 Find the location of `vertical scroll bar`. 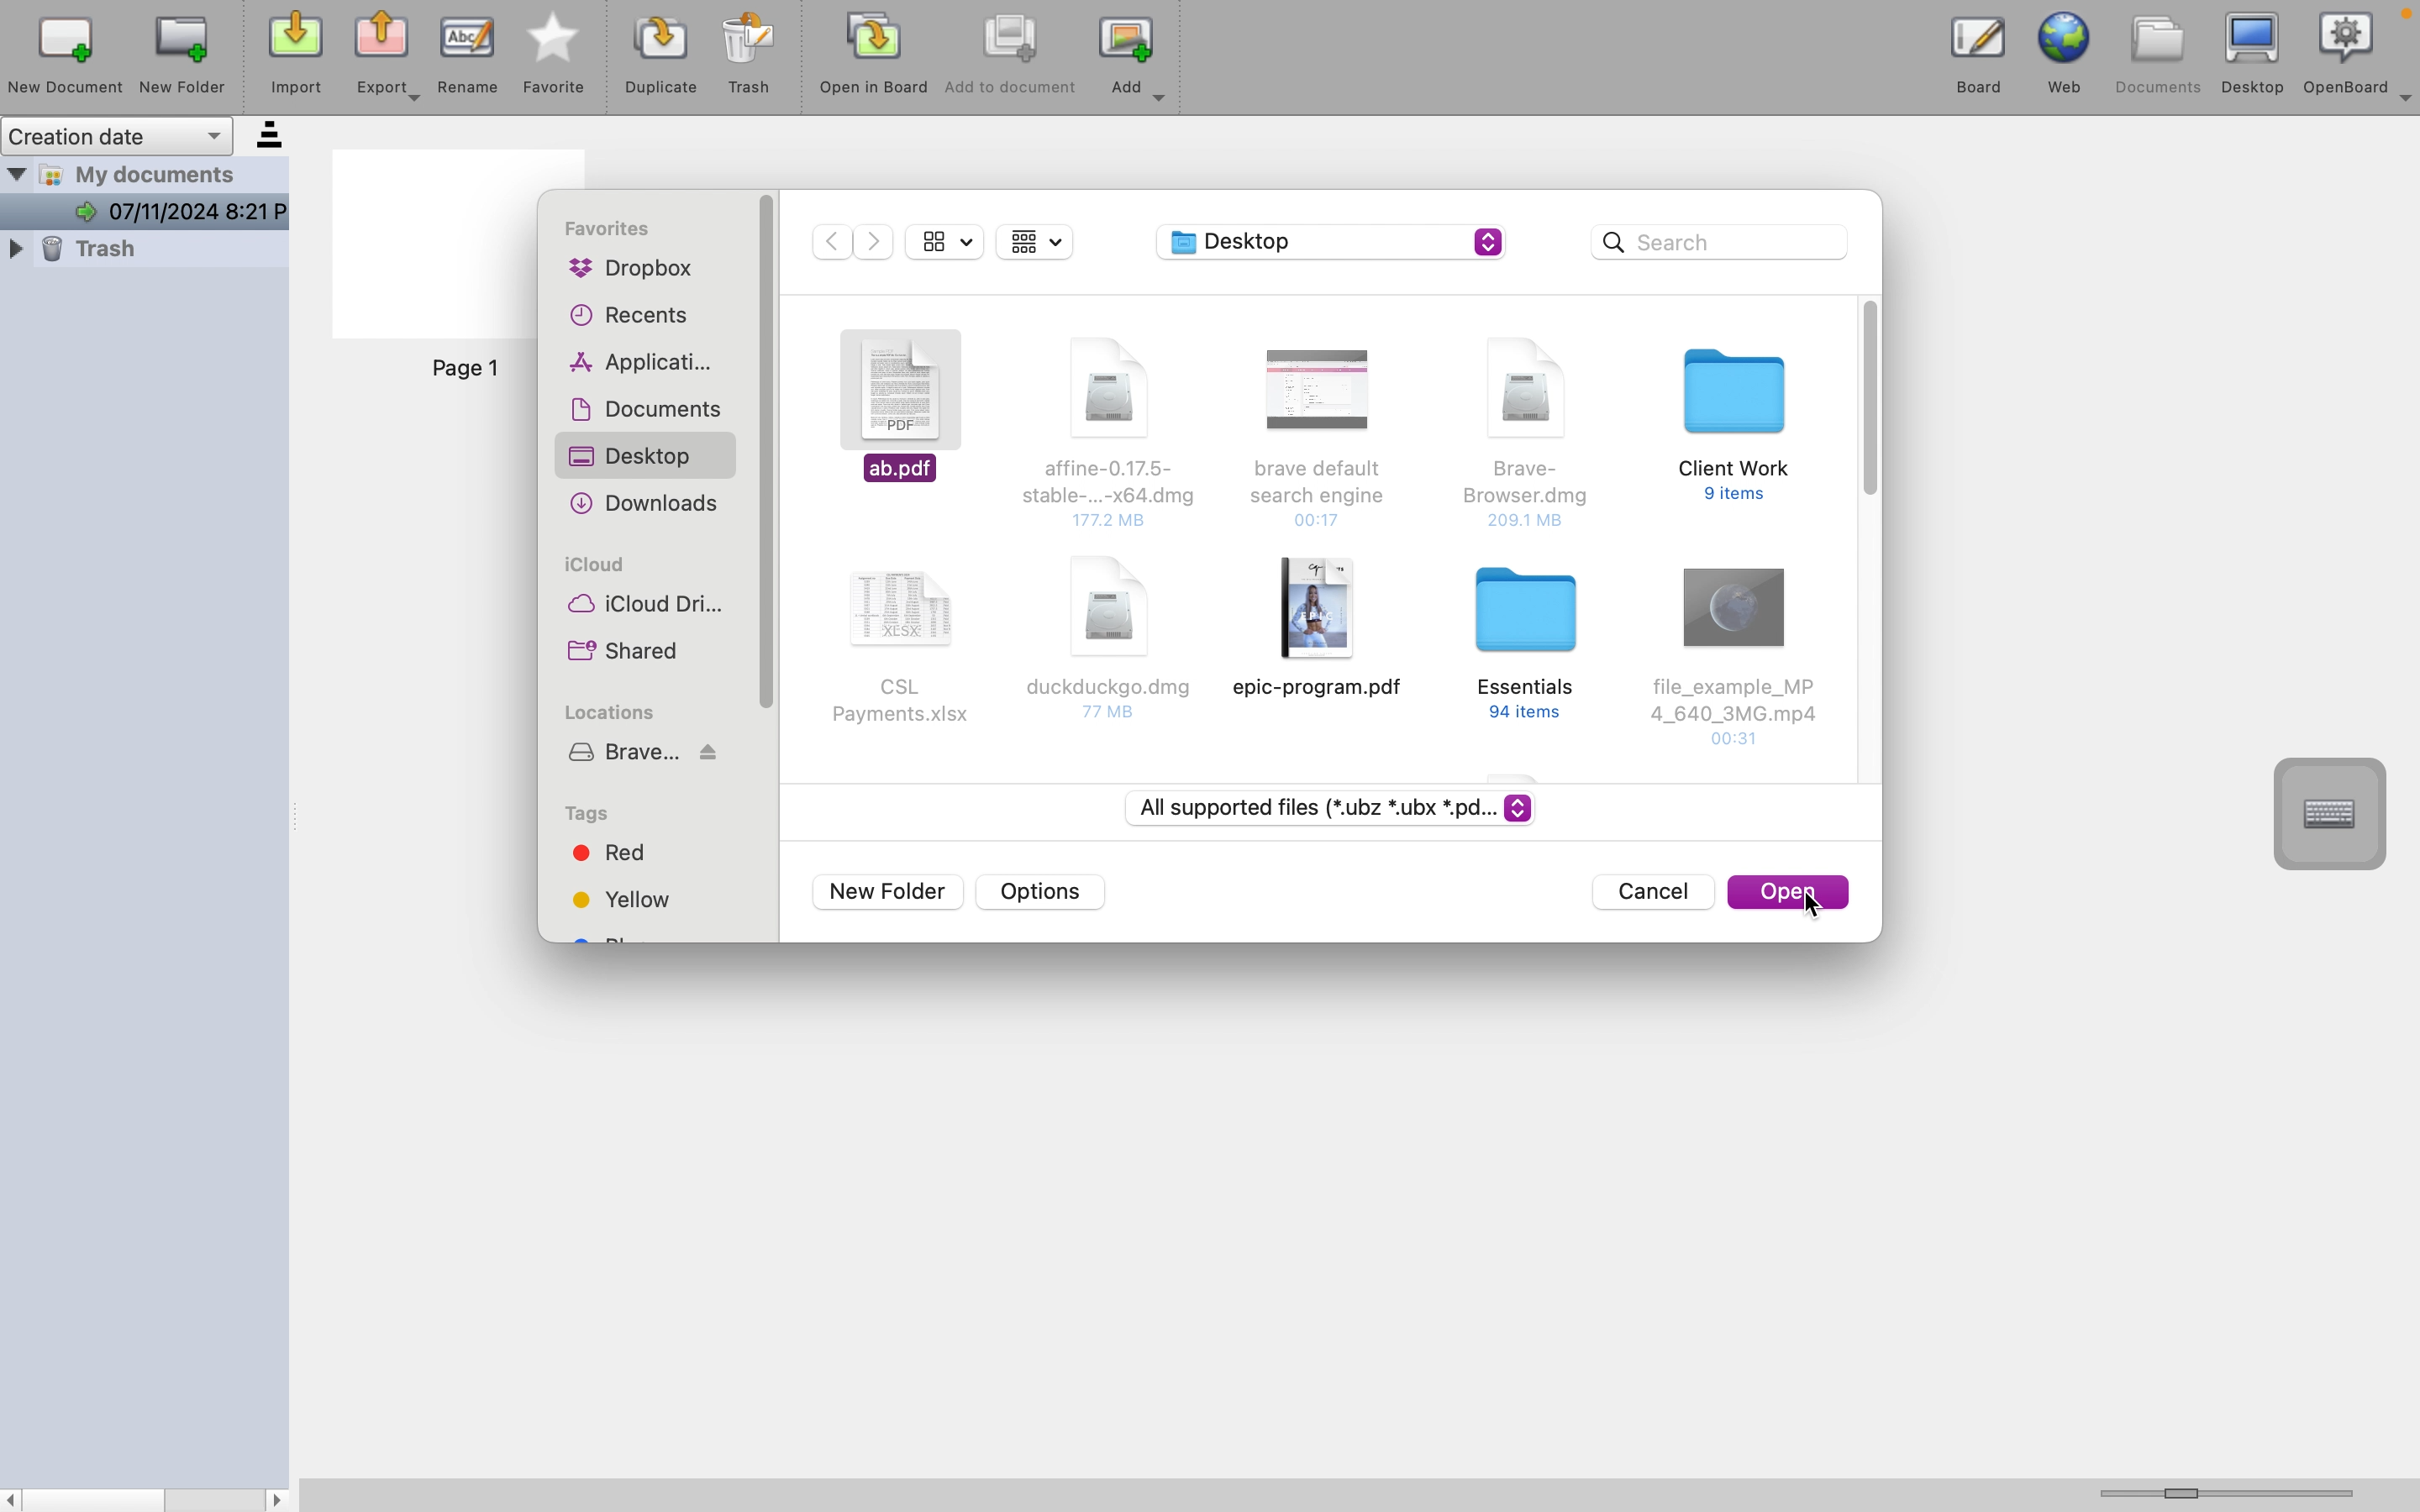

vertical scroll bar is located at coordinates (1870, 396).